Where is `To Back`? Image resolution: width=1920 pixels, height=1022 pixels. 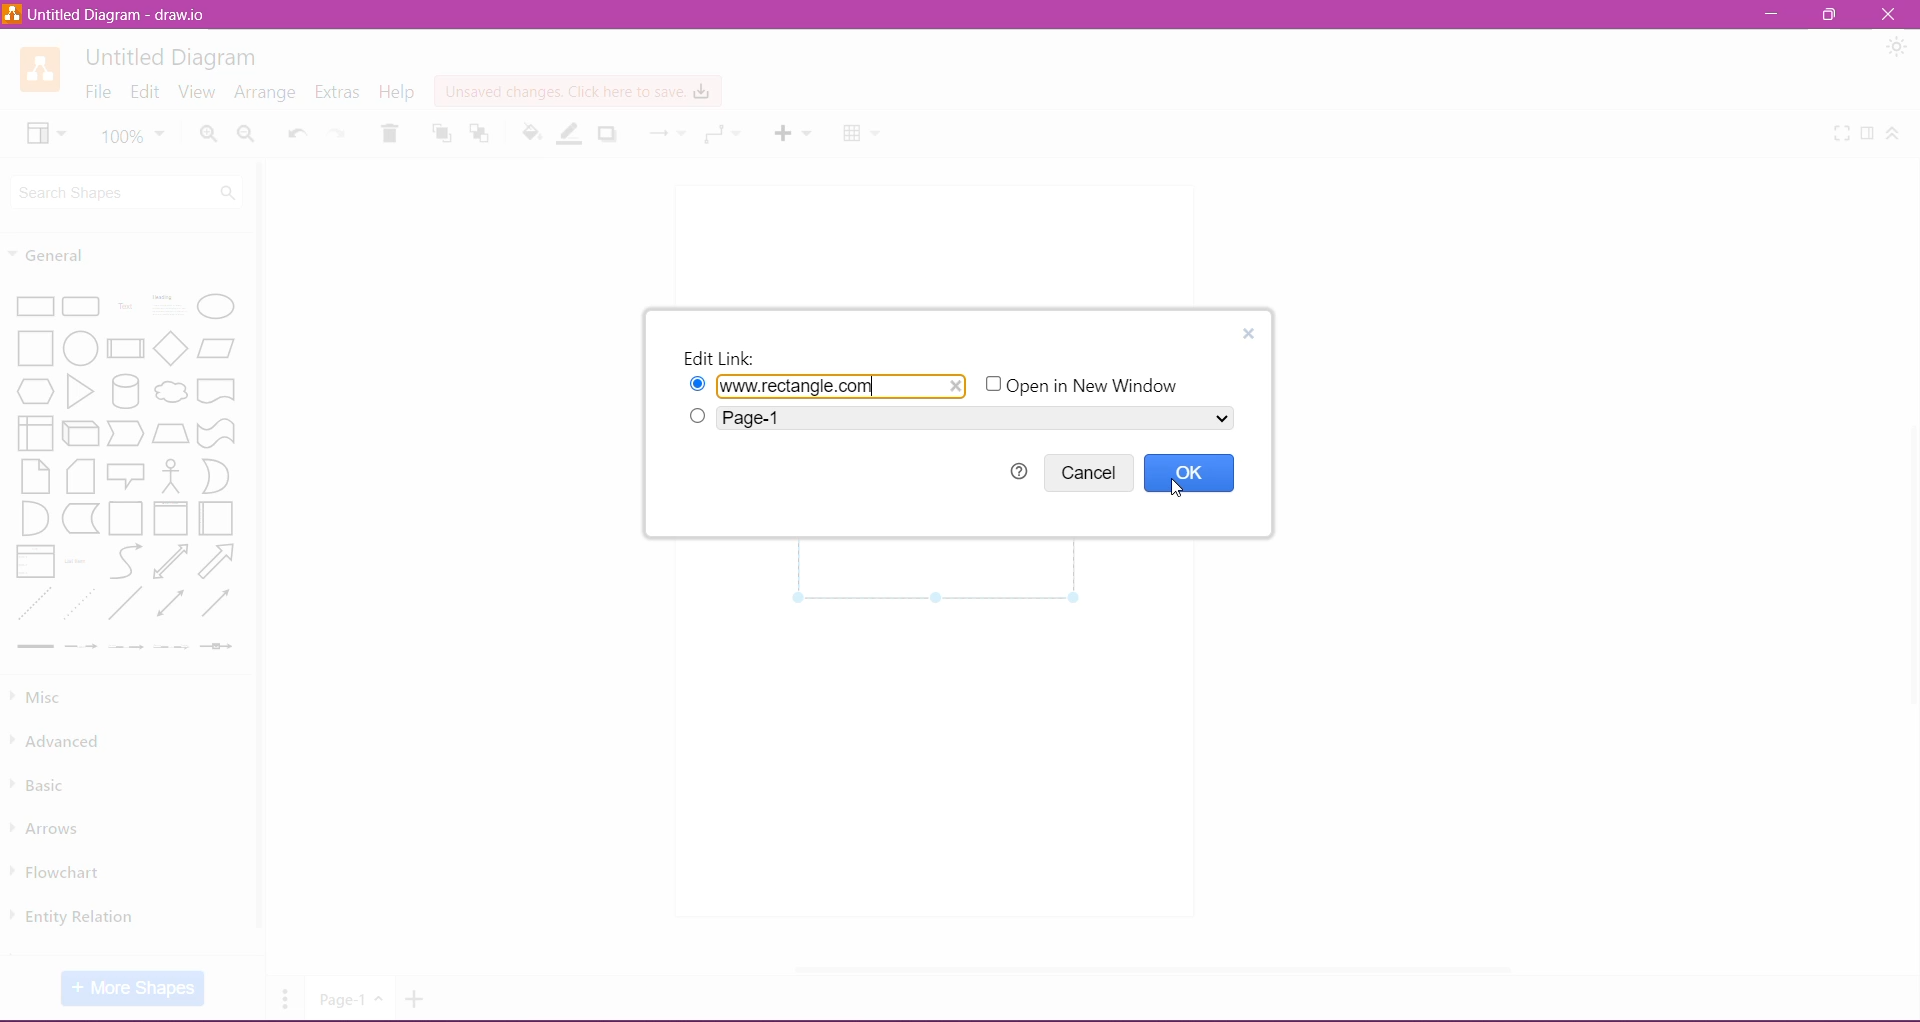 To Back is located at coordinates (481, 134).